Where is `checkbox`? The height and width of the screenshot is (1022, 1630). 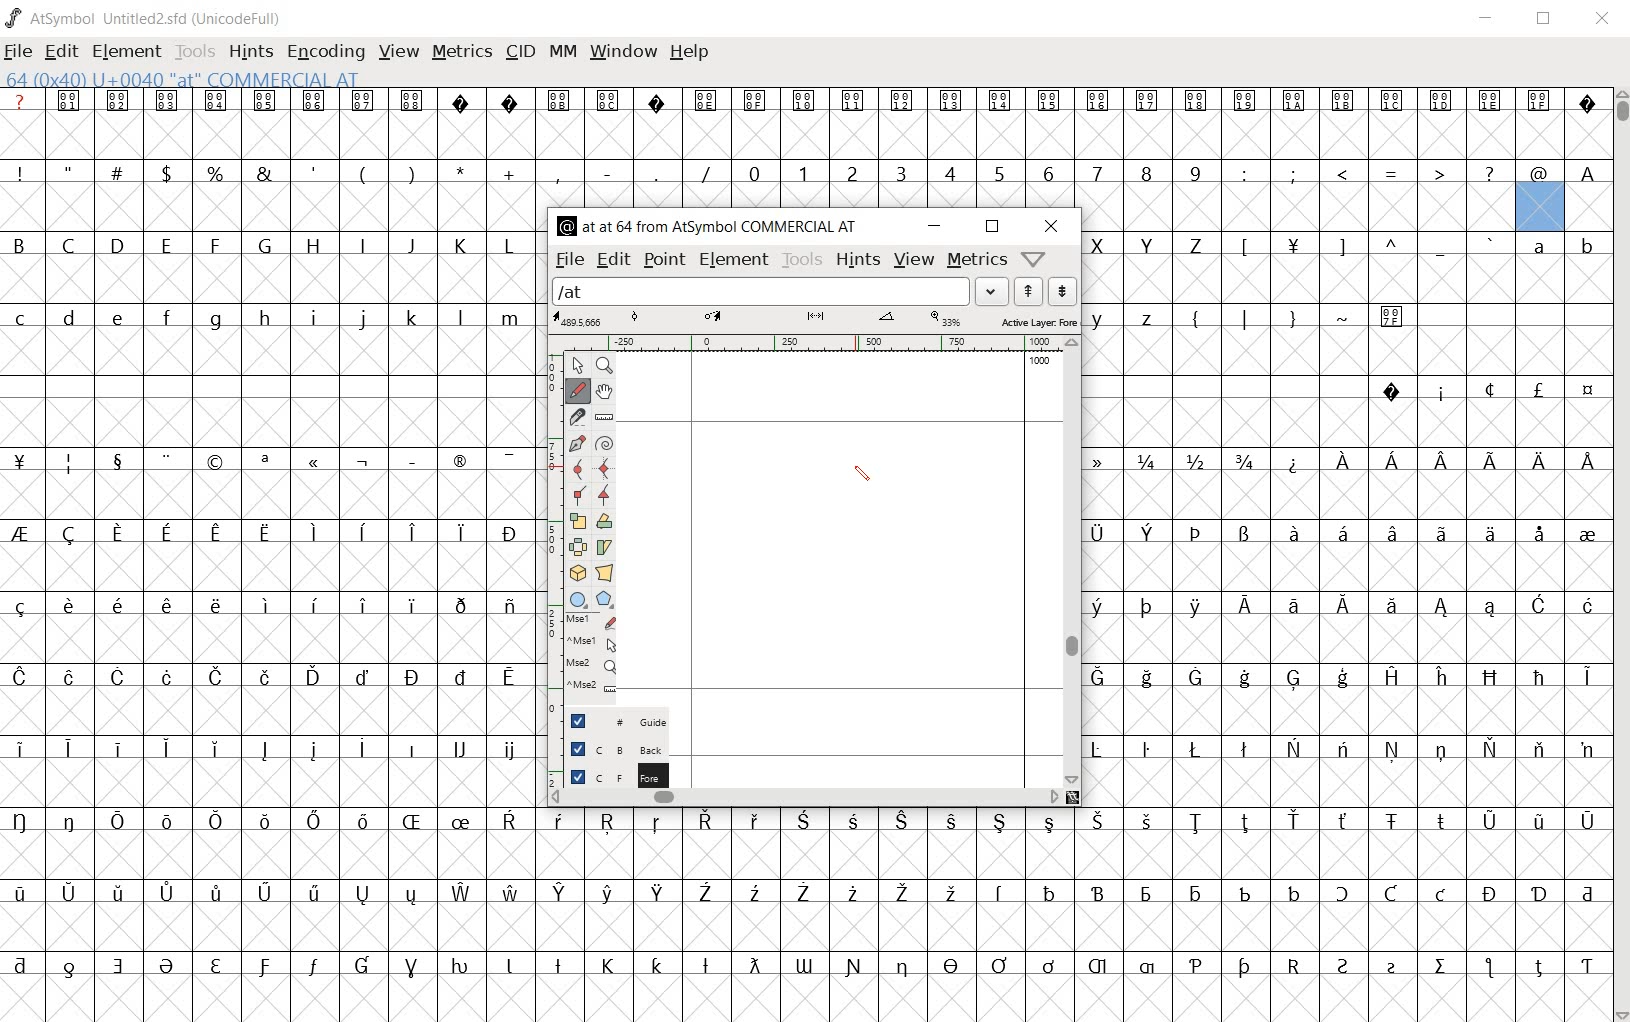 checkbox is located at coordinates (576, 721).